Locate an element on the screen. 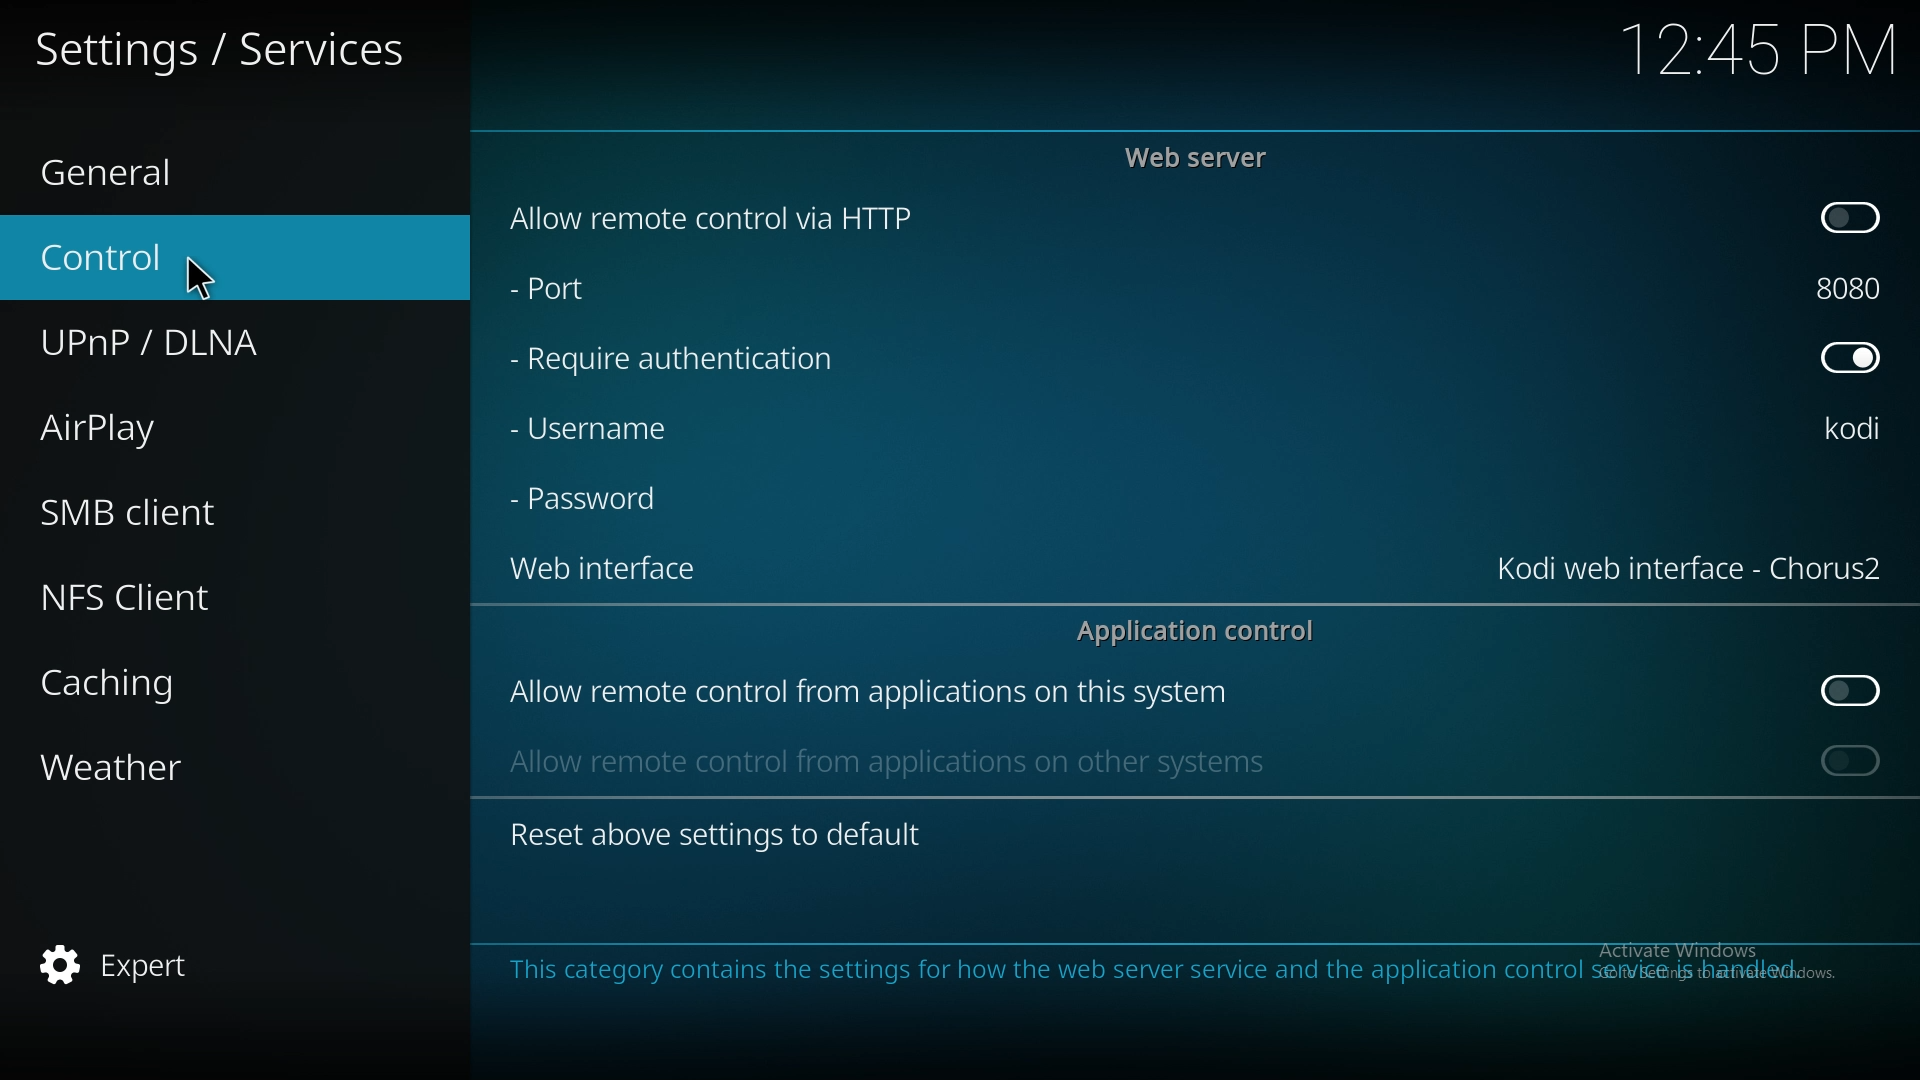 The width and height of the screenshot is (1920, 1080). port is located at coordinates (562, 284).